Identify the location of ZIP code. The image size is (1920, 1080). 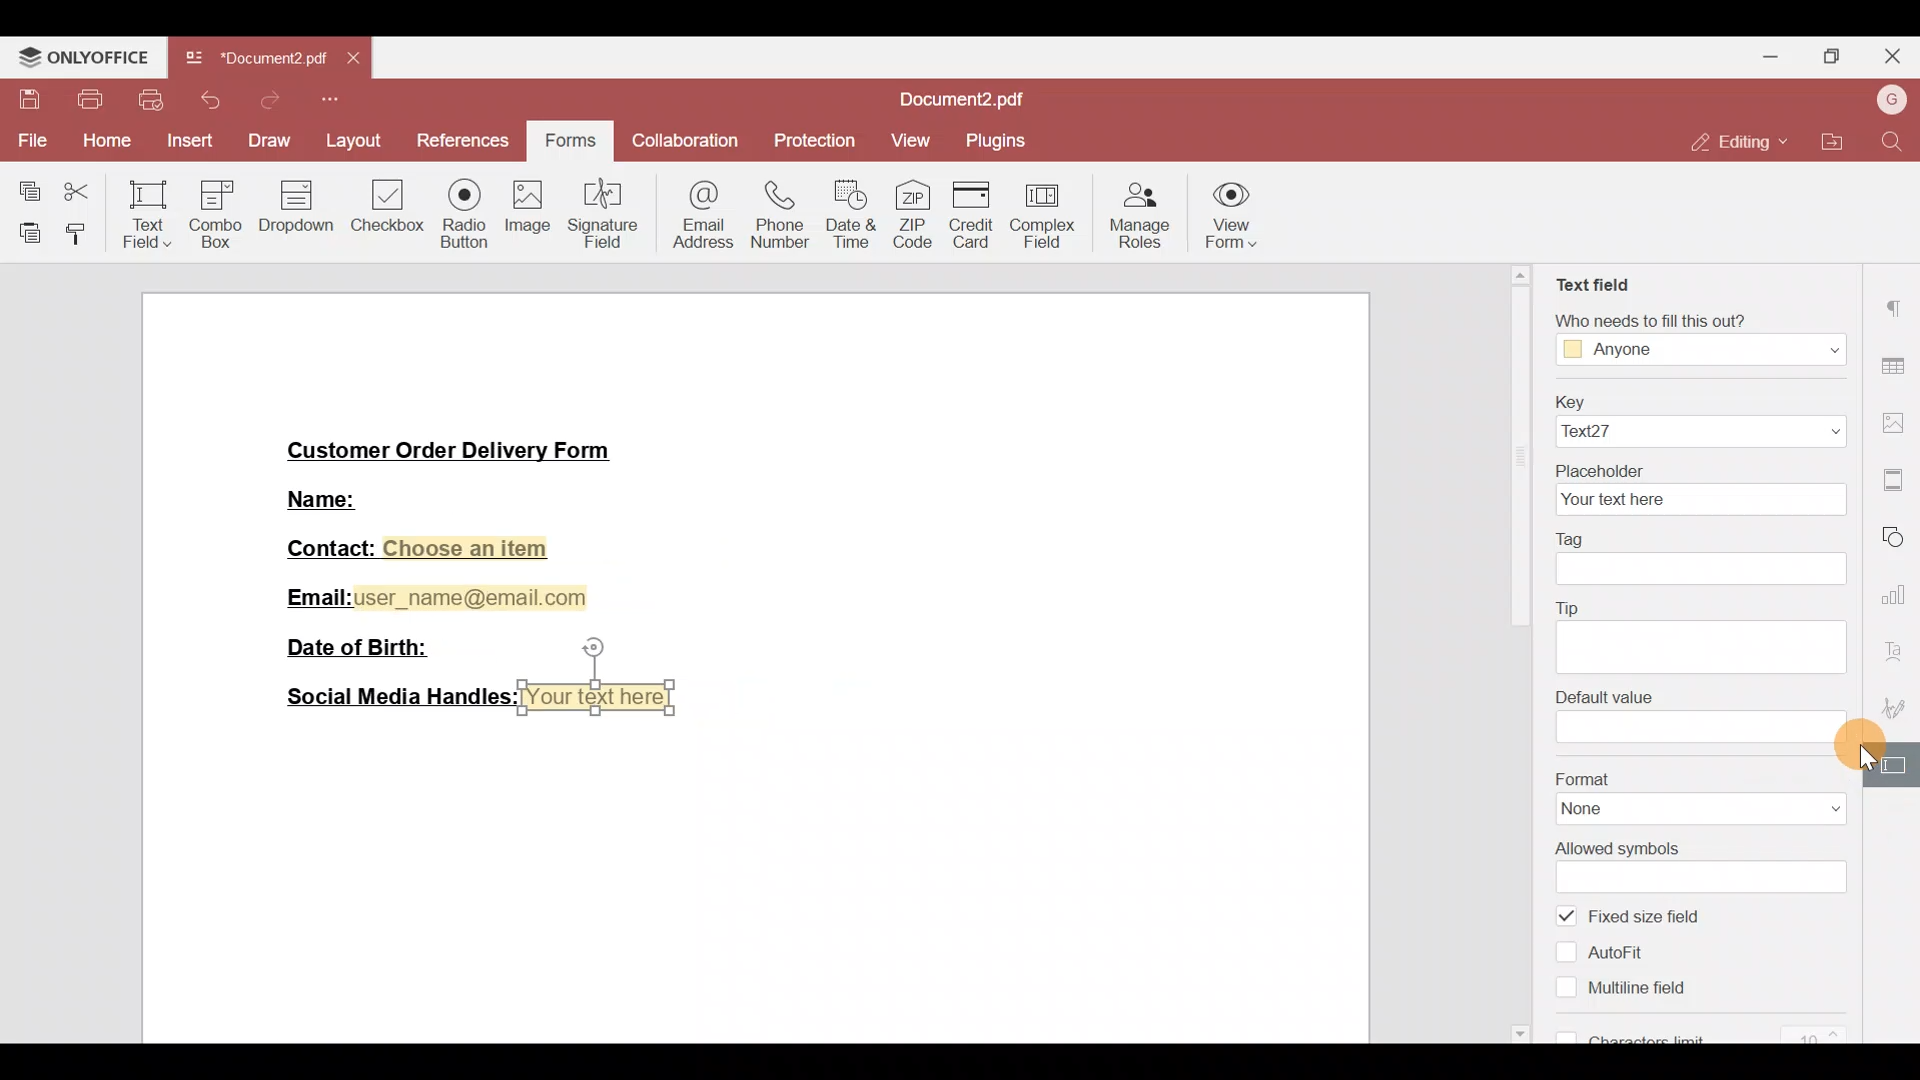
(913, 210).